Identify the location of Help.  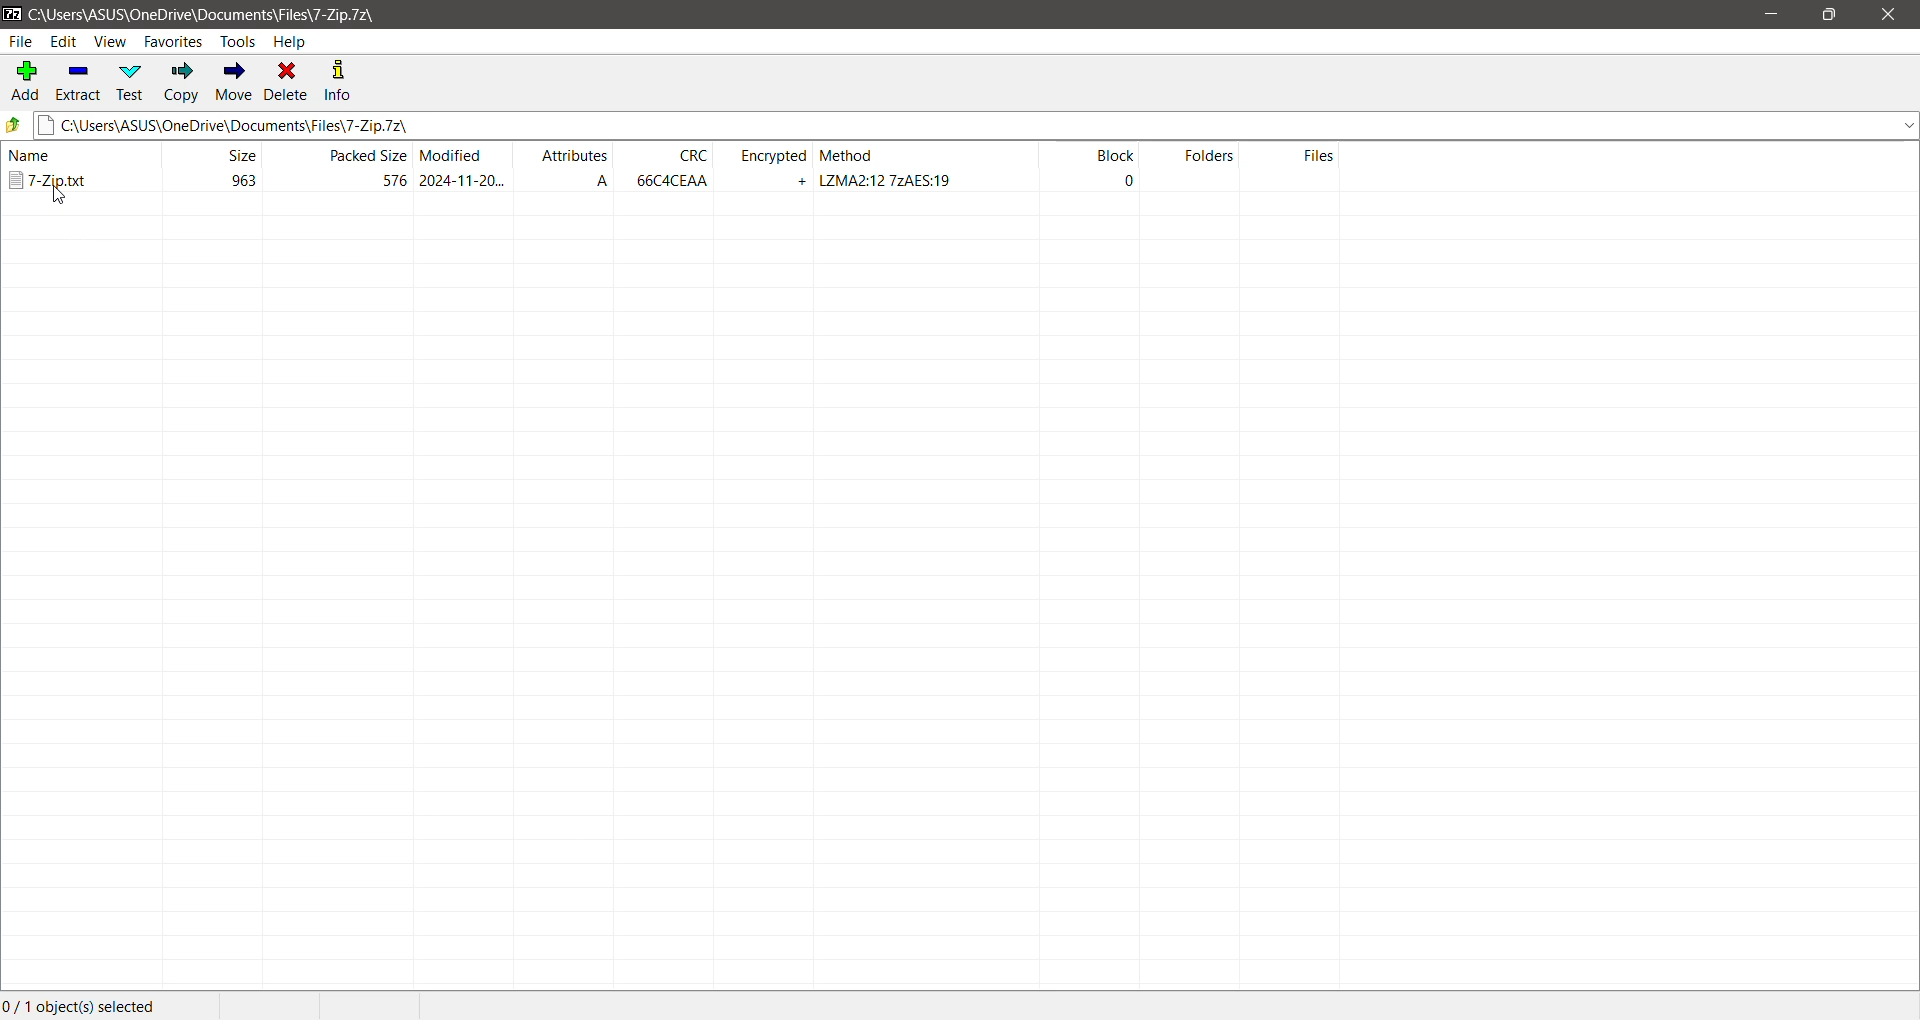
(290, 41).